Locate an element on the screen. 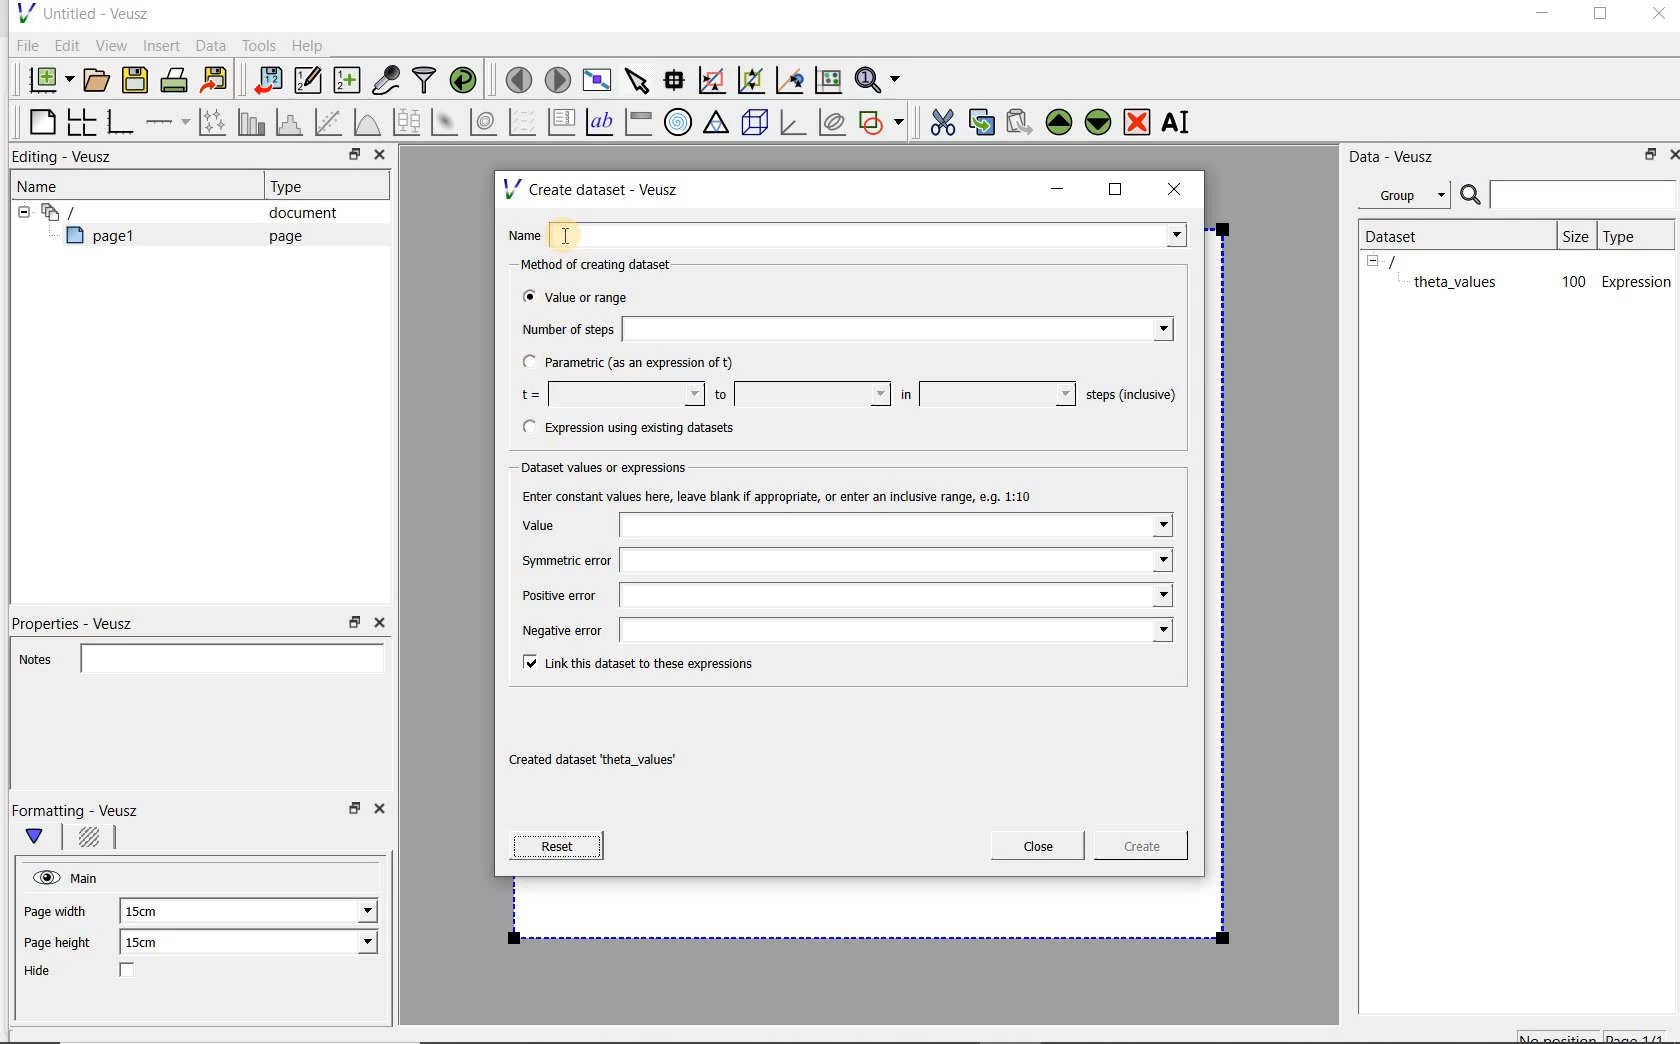 This screenshot has height=1044, width=1680. View is located at coordinates (111, 43).